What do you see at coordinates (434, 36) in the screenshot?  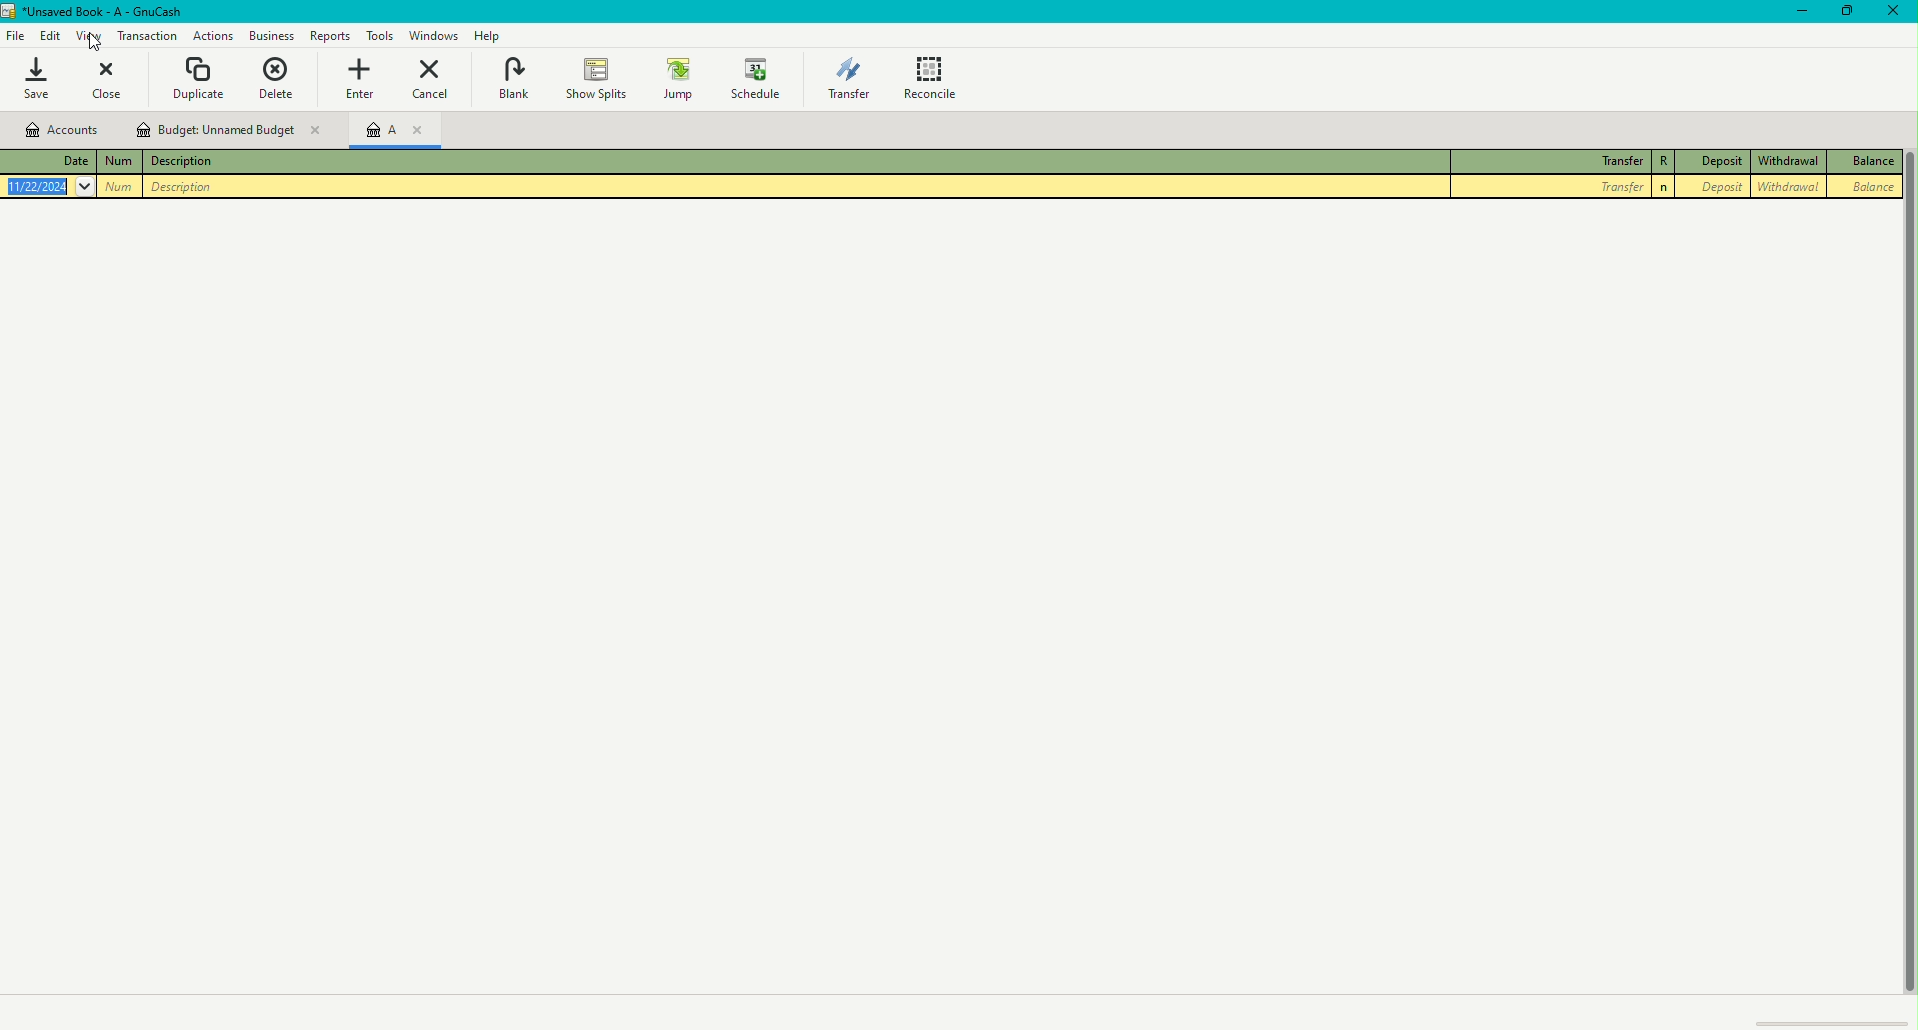 I see `Windows` at bounding box center [434, 36].